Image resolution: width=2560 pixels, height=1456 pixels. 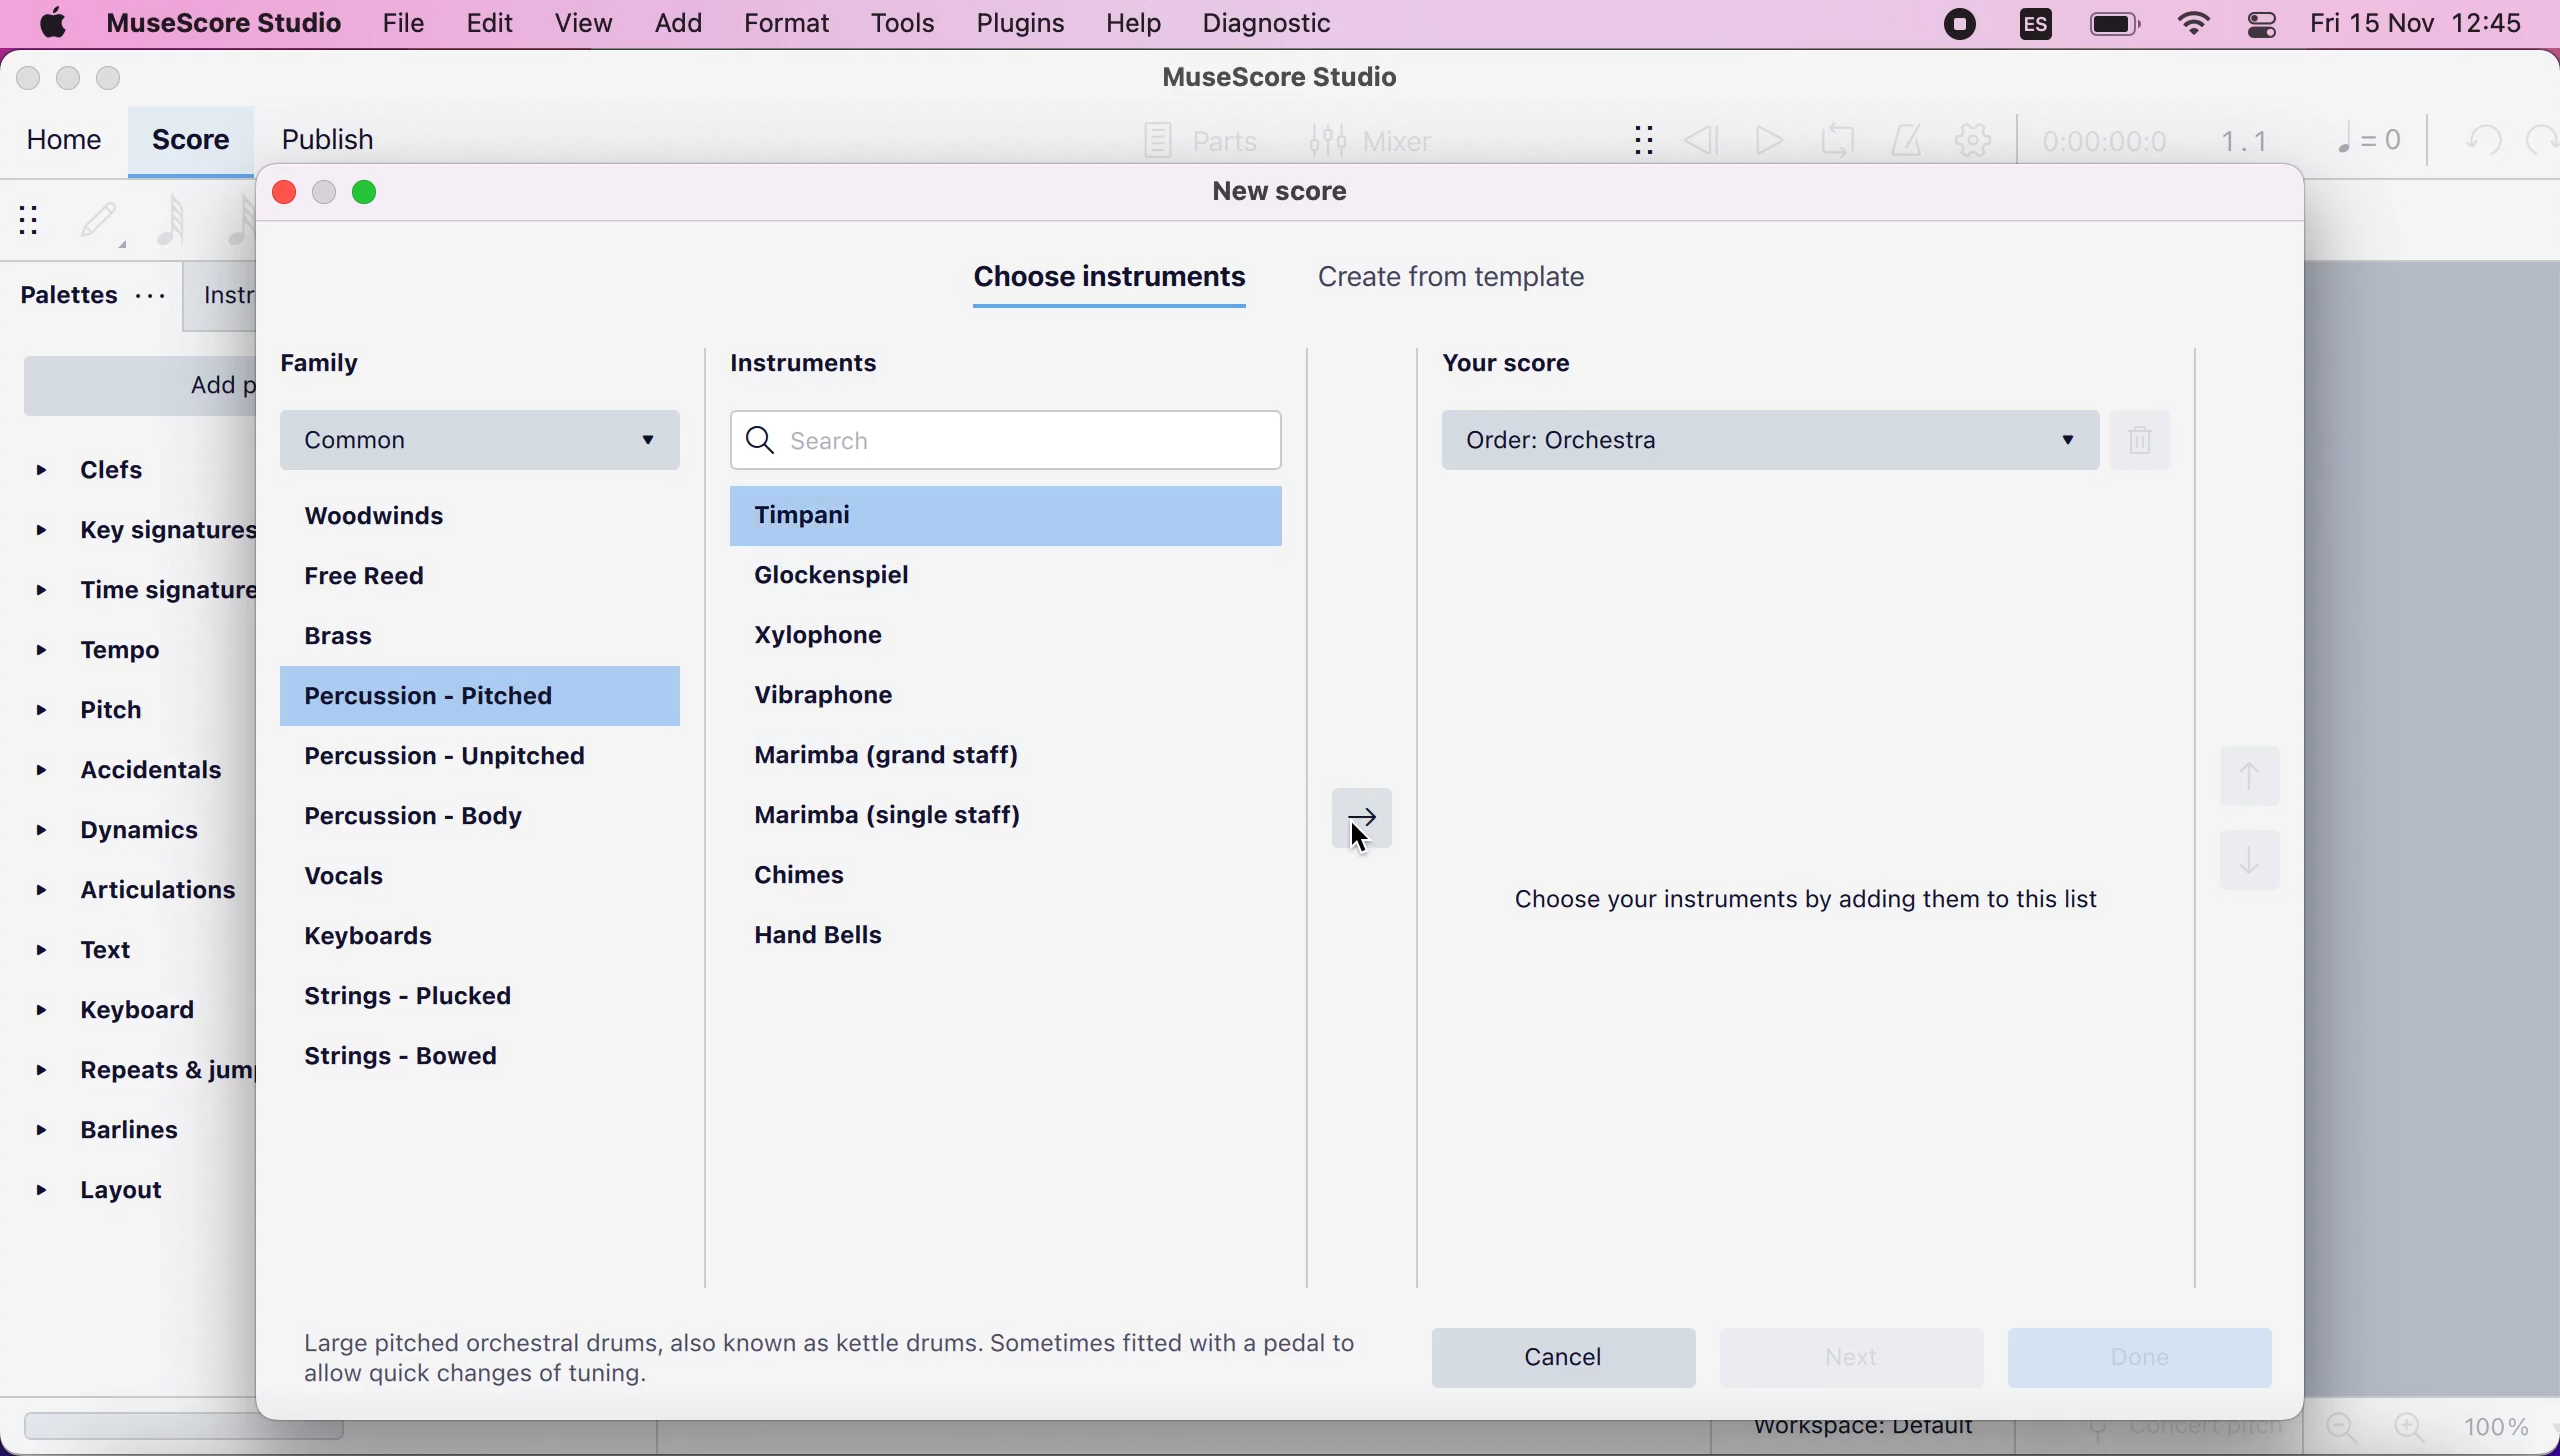 What do you see at coordinates (379, 193) in the screenshot?
I see `maximize` at bounding box center [379, 193].